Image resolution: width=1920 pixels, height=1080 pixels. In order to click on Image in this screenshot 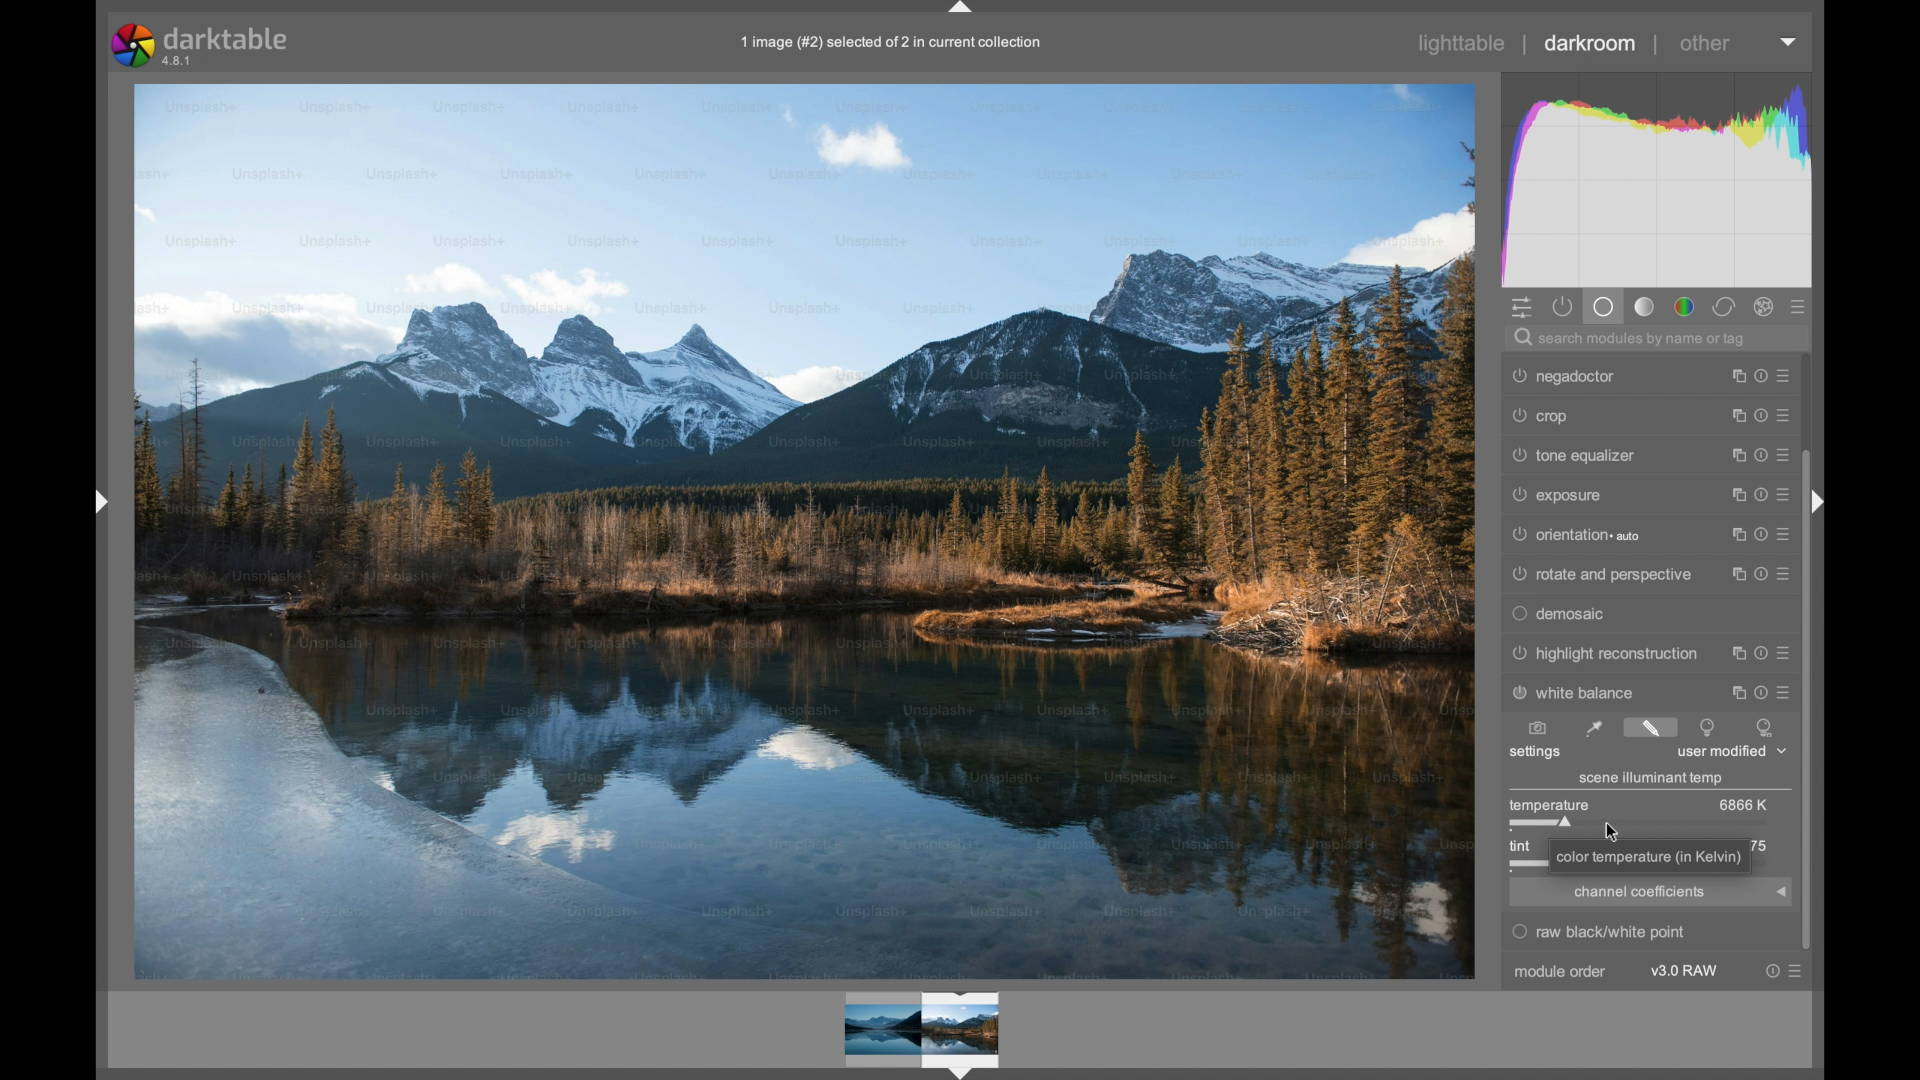, I will do `click(806, 531)`.